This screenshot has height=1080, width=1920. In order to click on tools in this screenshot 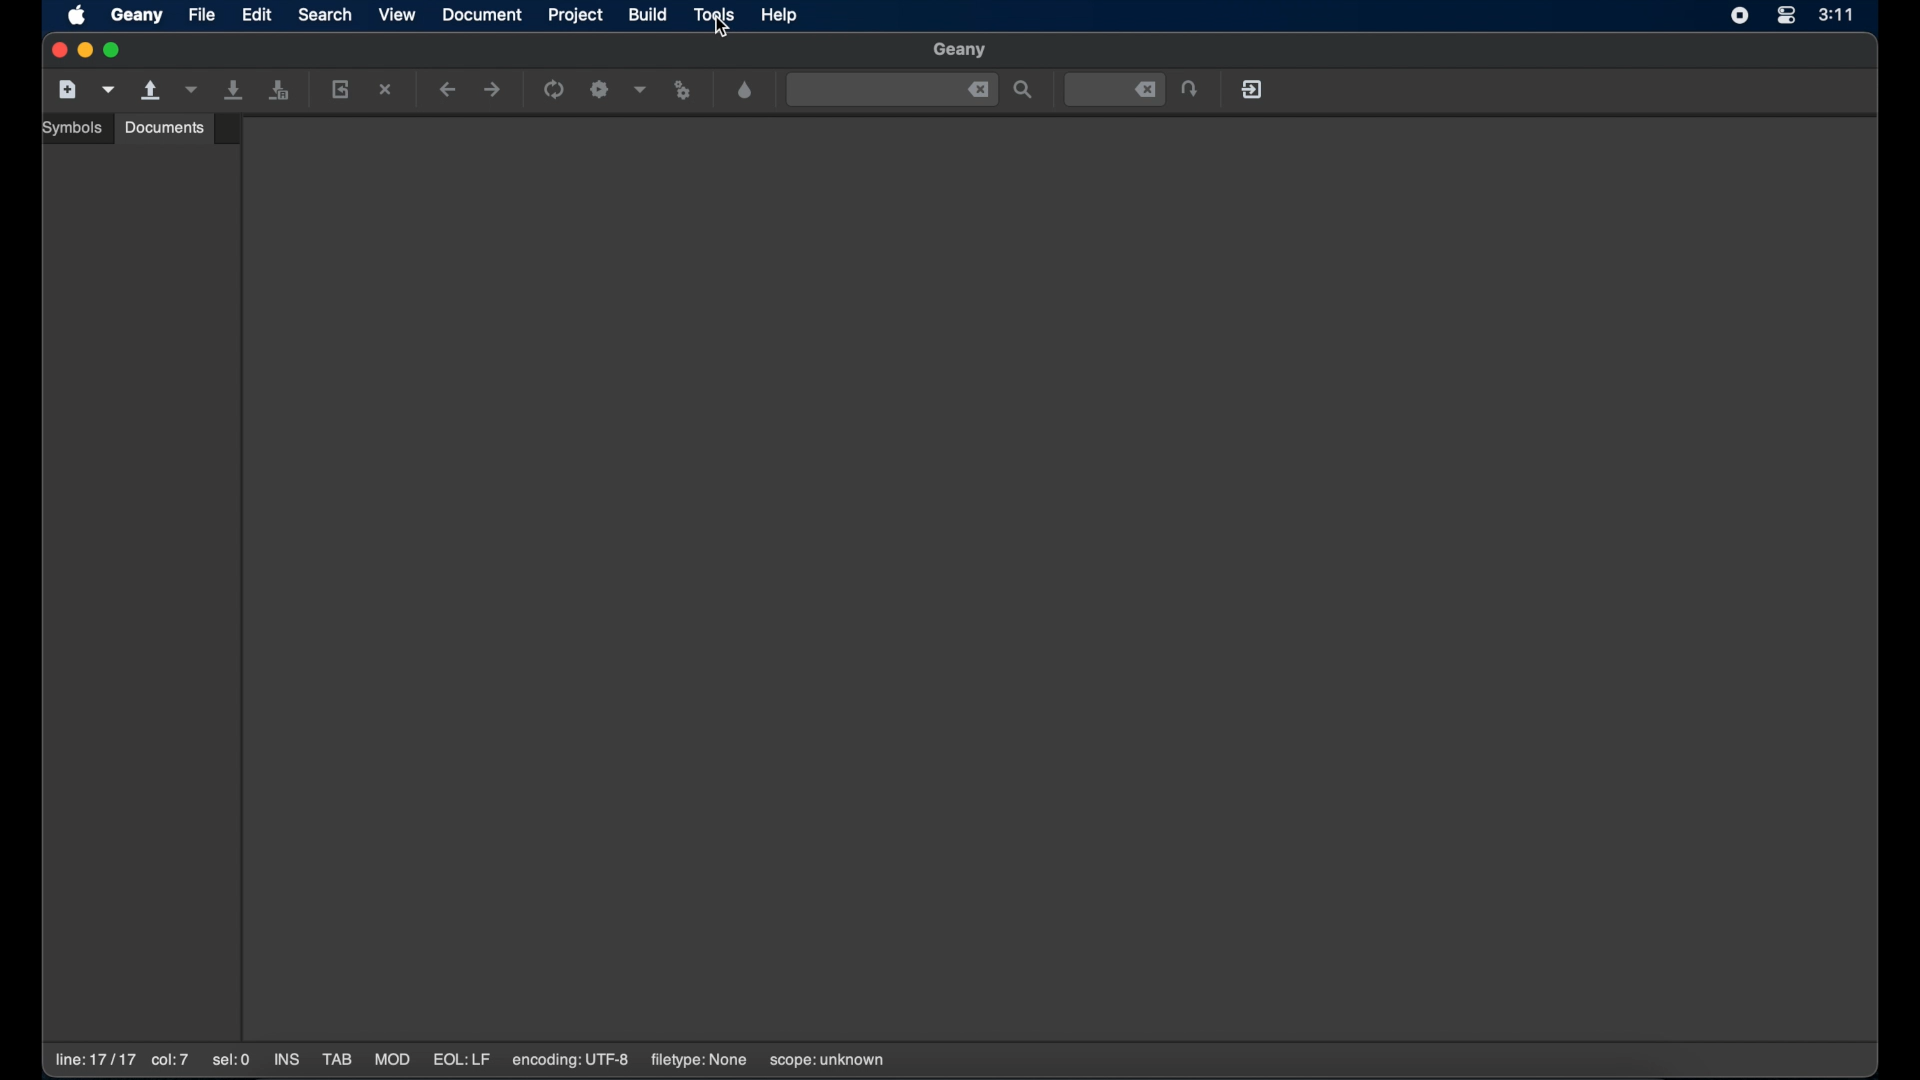, I will do `click(715, 16)`.